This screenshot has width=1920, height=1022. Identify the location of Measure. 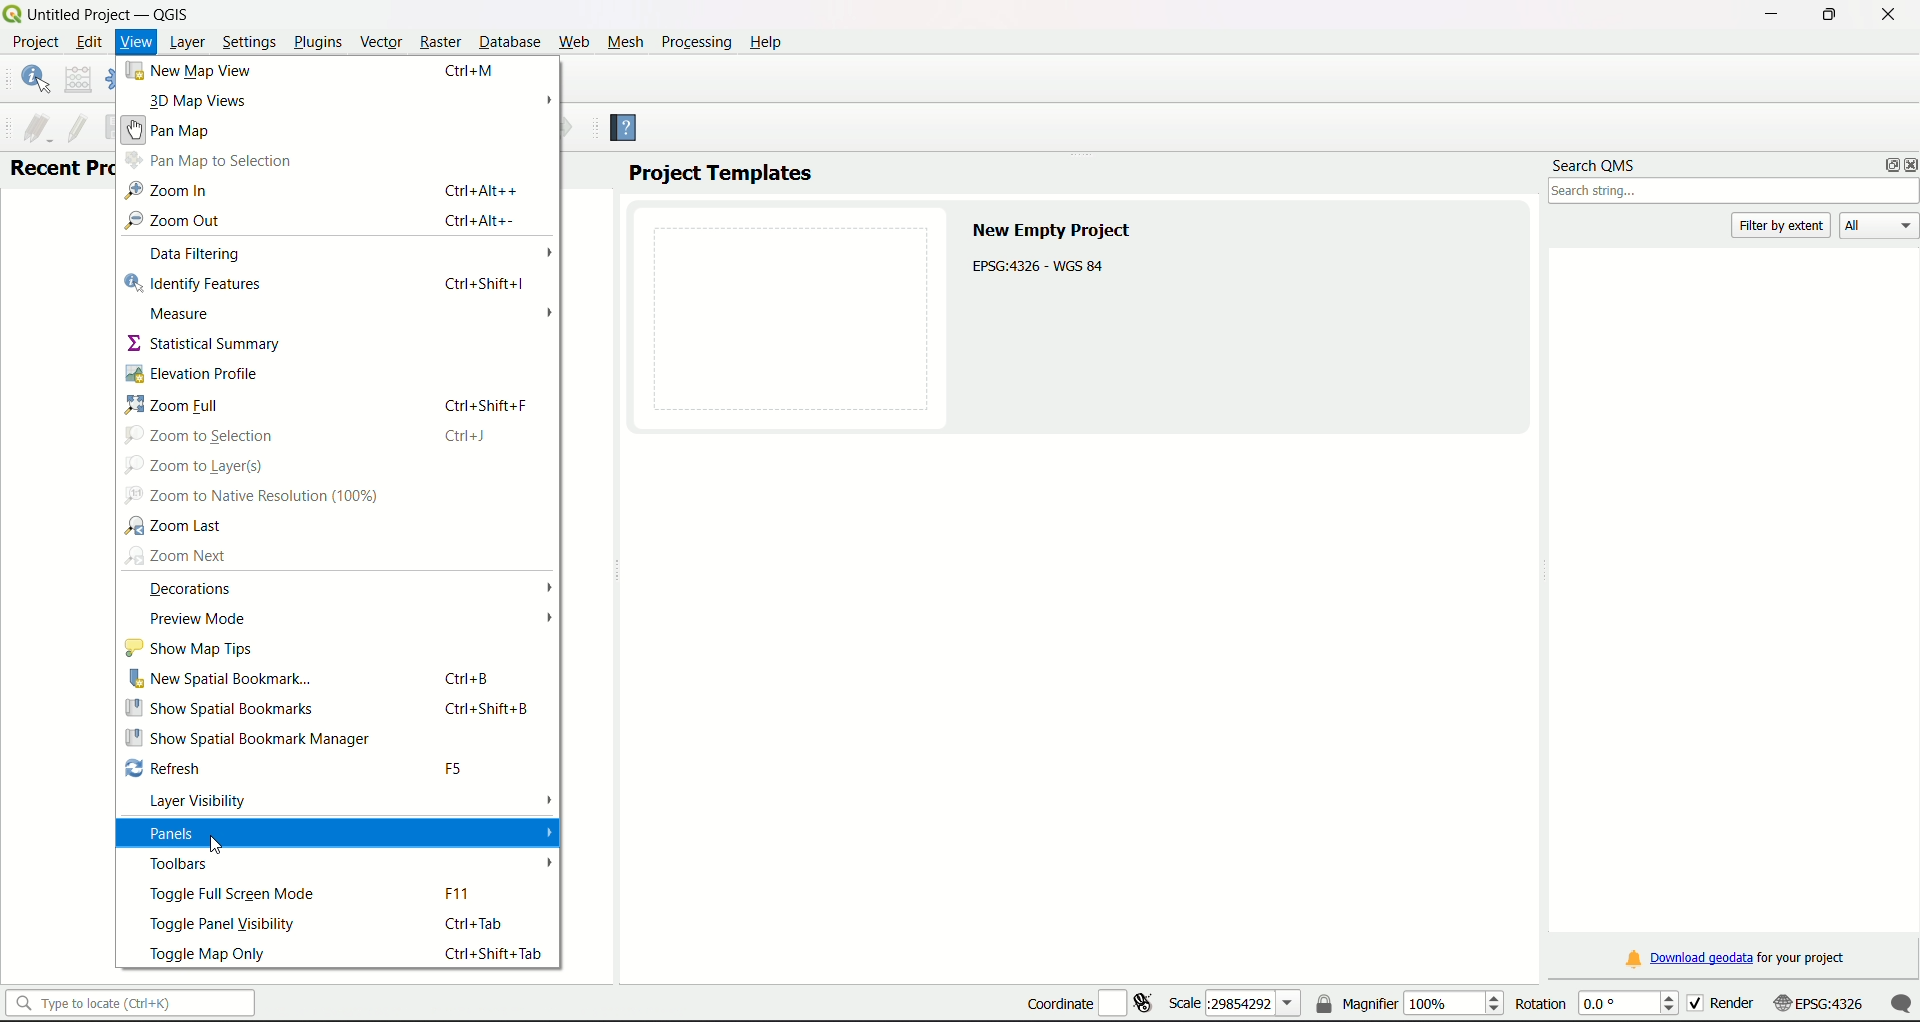
(184, 315).